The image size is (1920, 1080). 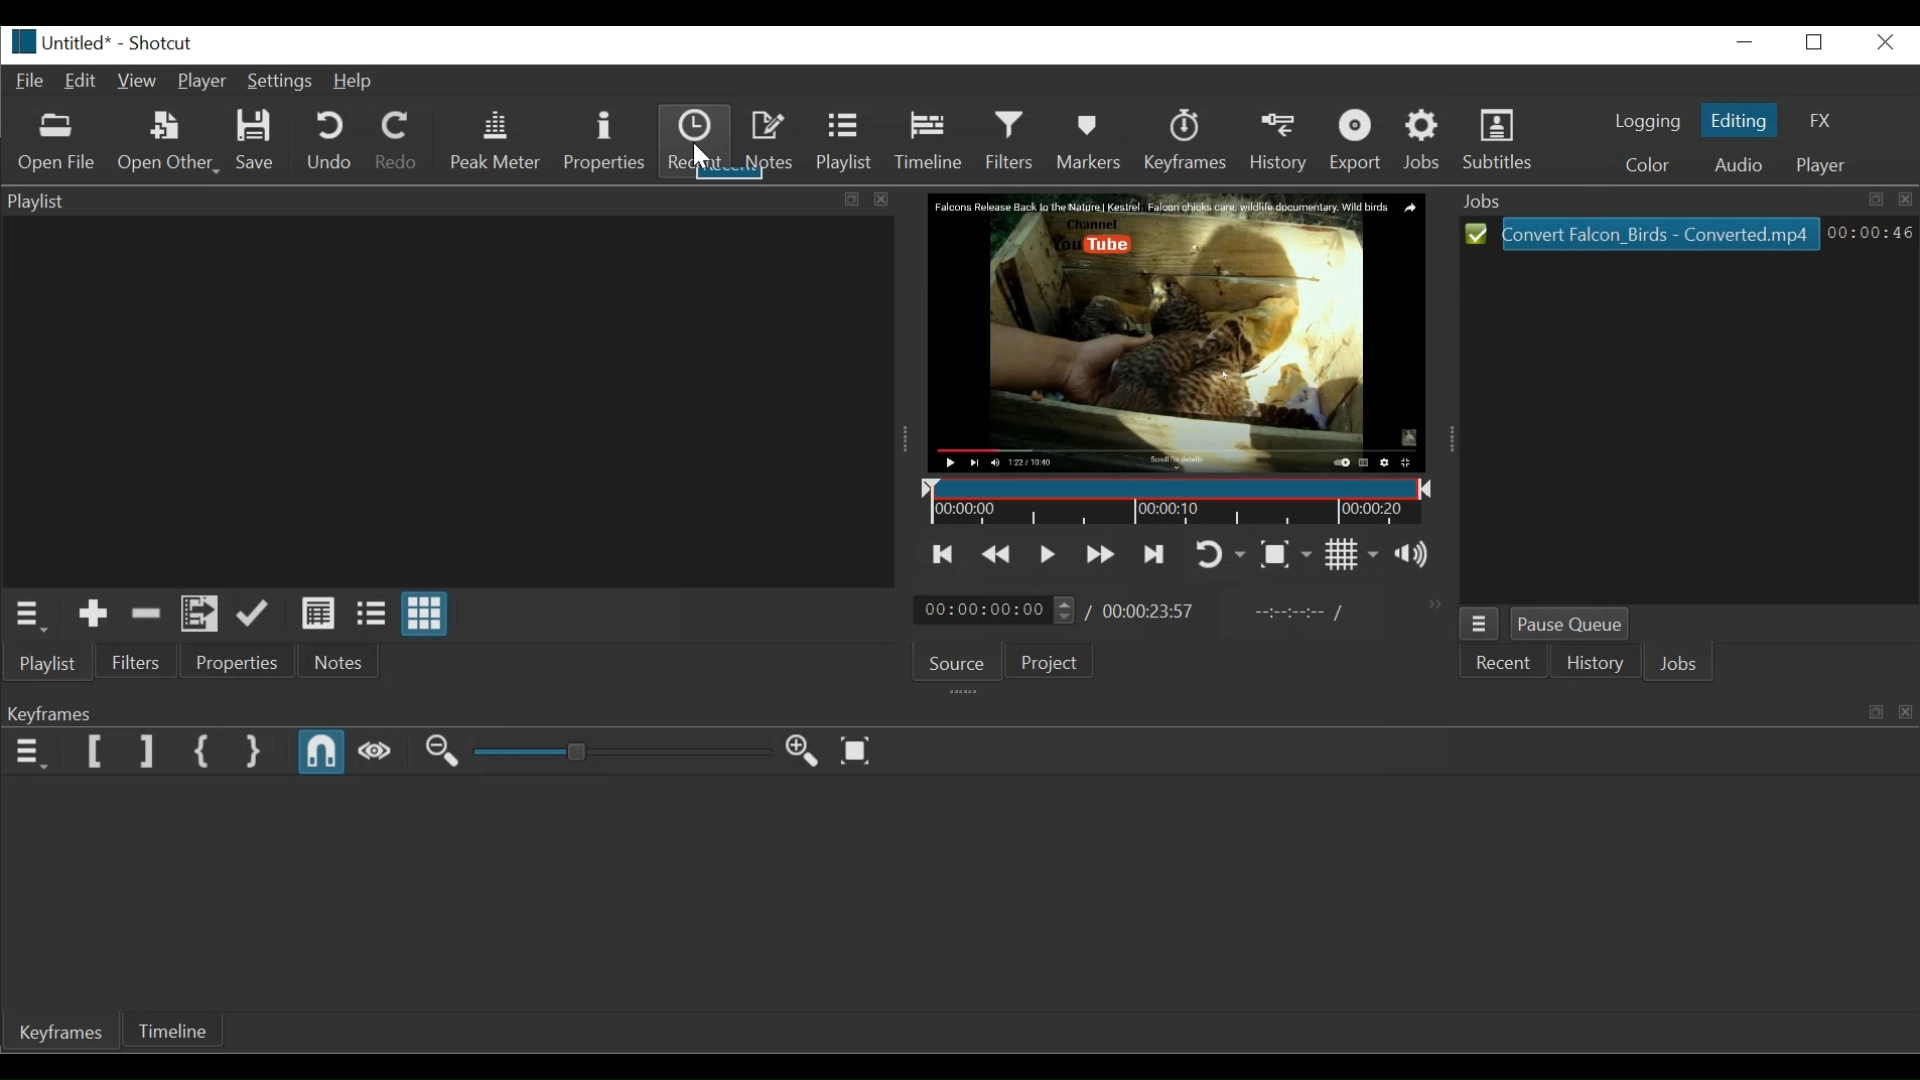 What do you see at coordinates (998, 611) in the screenshot?
I see `Current duration` at bounding box center [998, 611].